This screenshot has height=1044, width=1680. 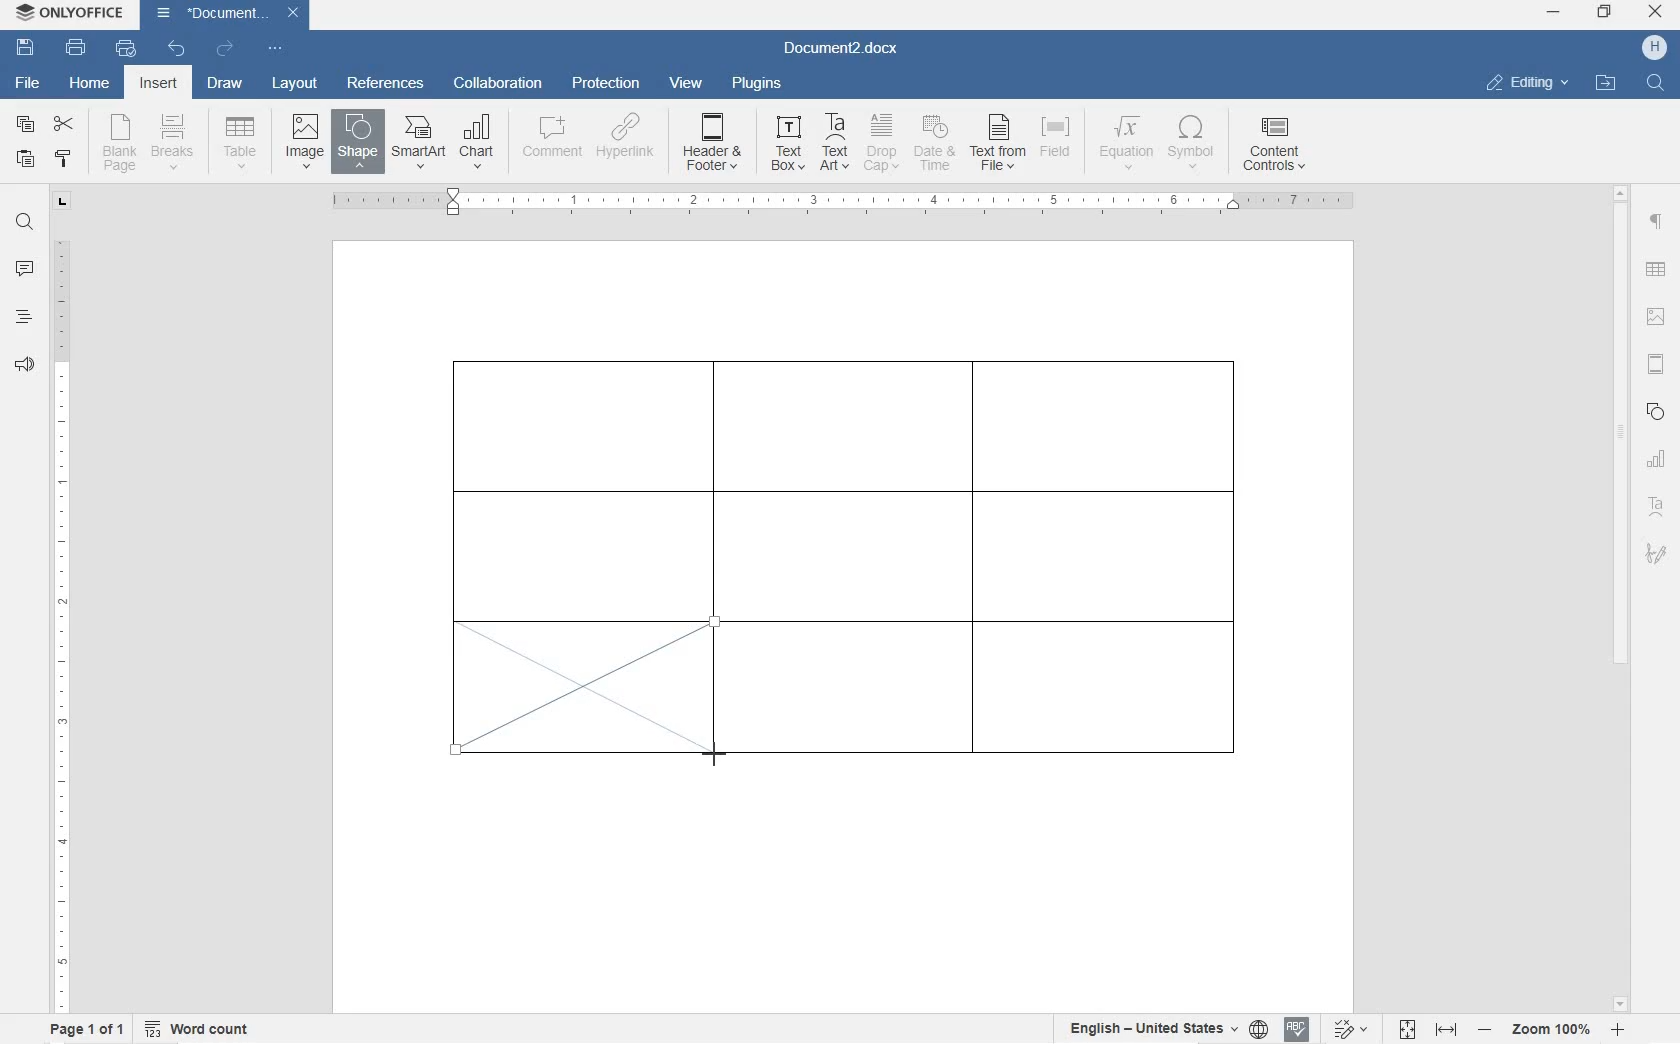 What do you see at coordinates (1660, 459) in the screenshot?
I see `chart settings` at bounding box center [1660, 459].